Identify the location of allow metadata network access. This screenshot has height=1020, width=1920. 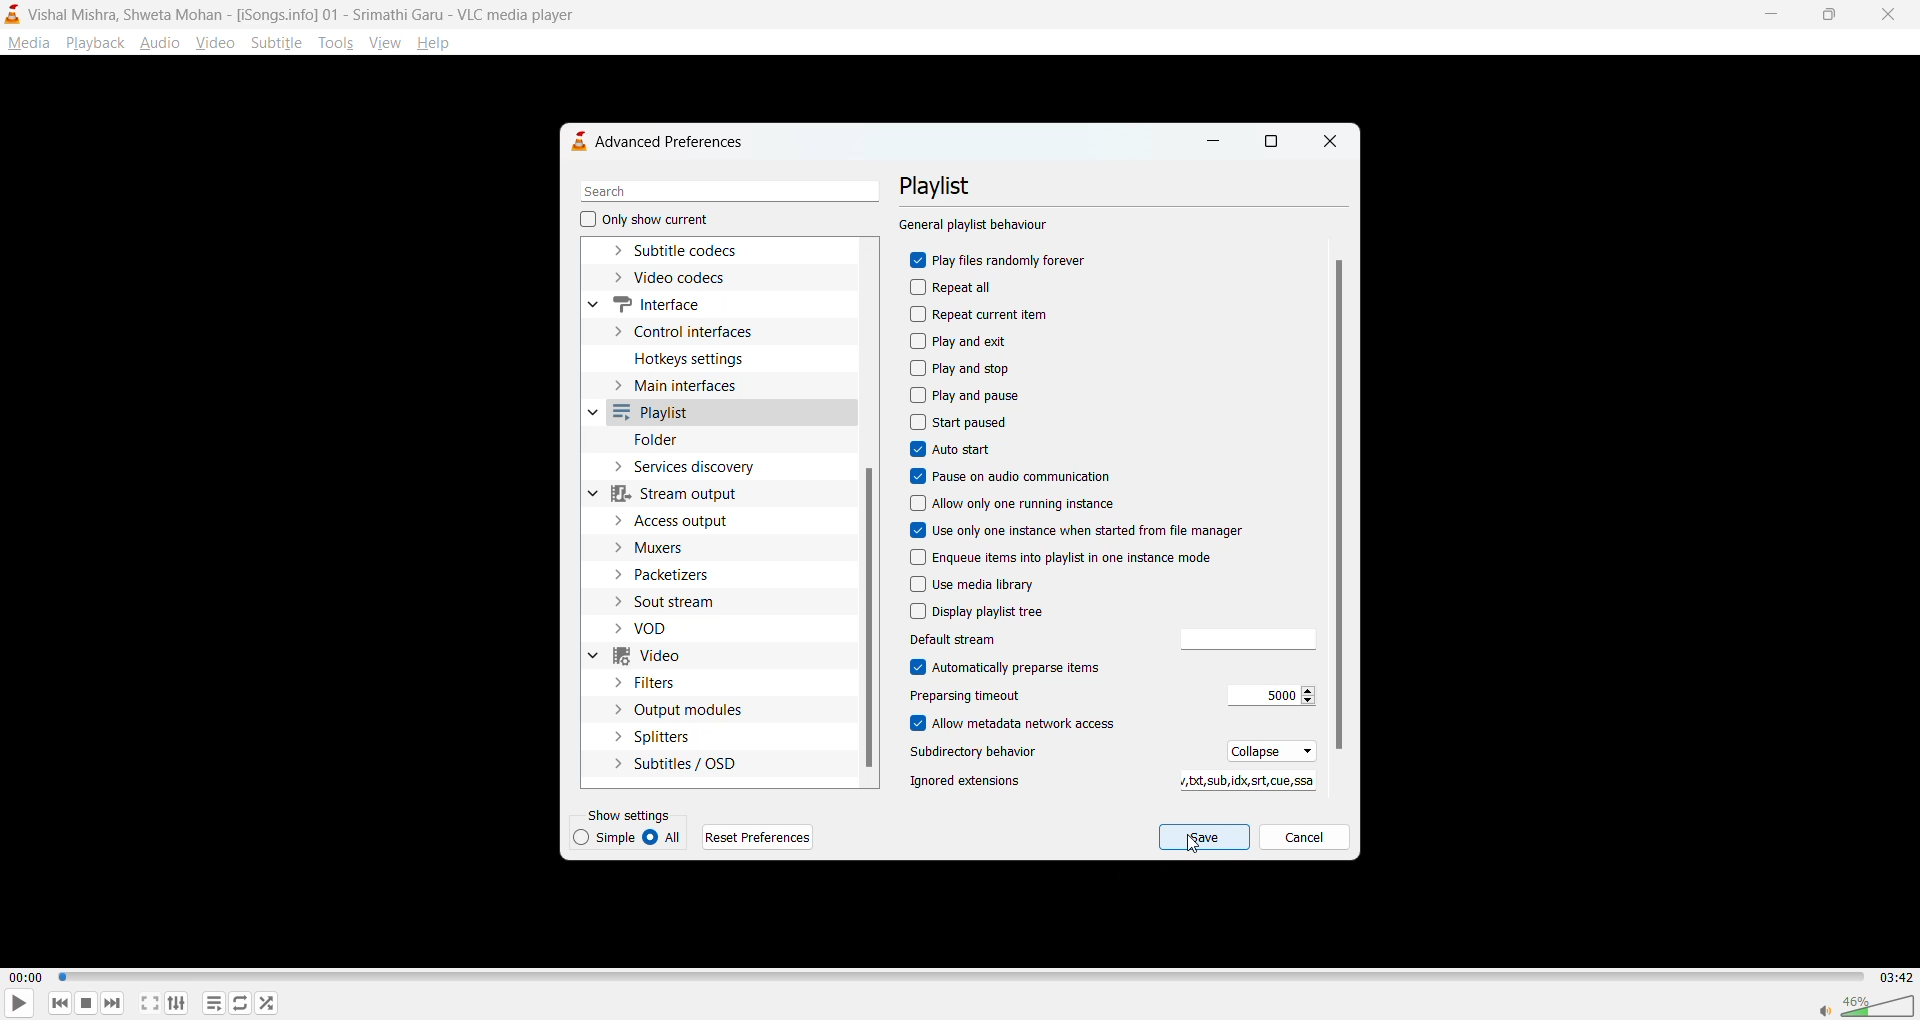
(1028, 725).